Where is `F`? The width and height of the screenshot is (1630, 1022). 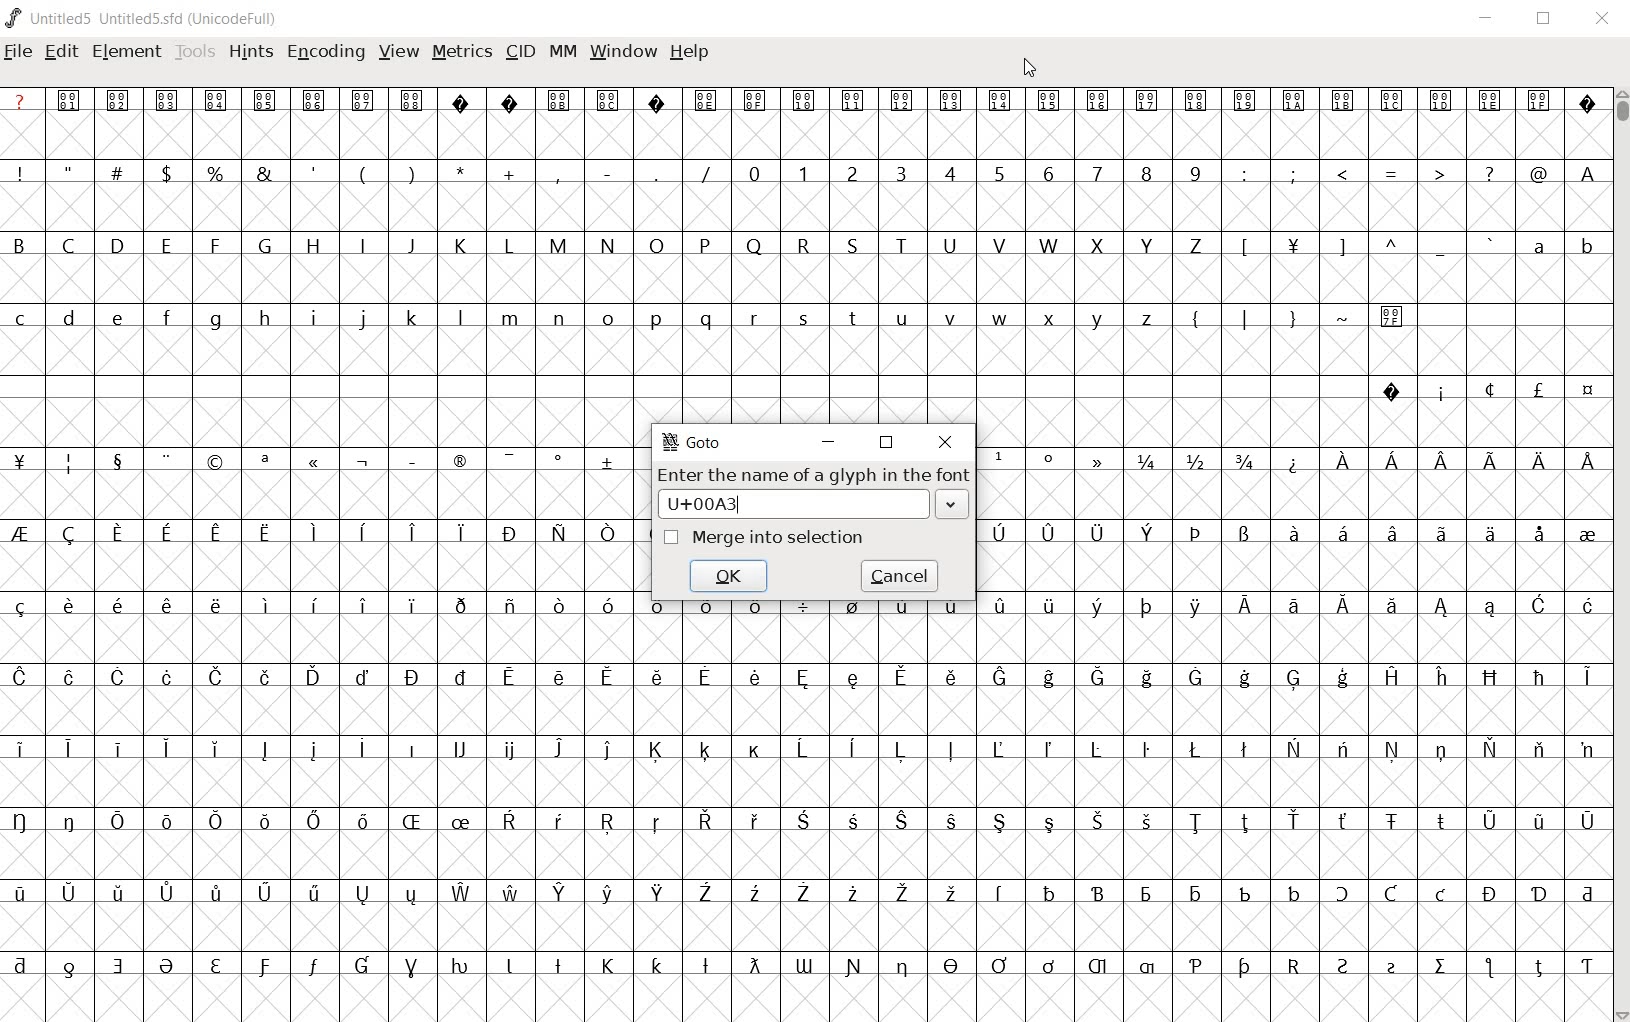 F is located at coordinates (214, 246).